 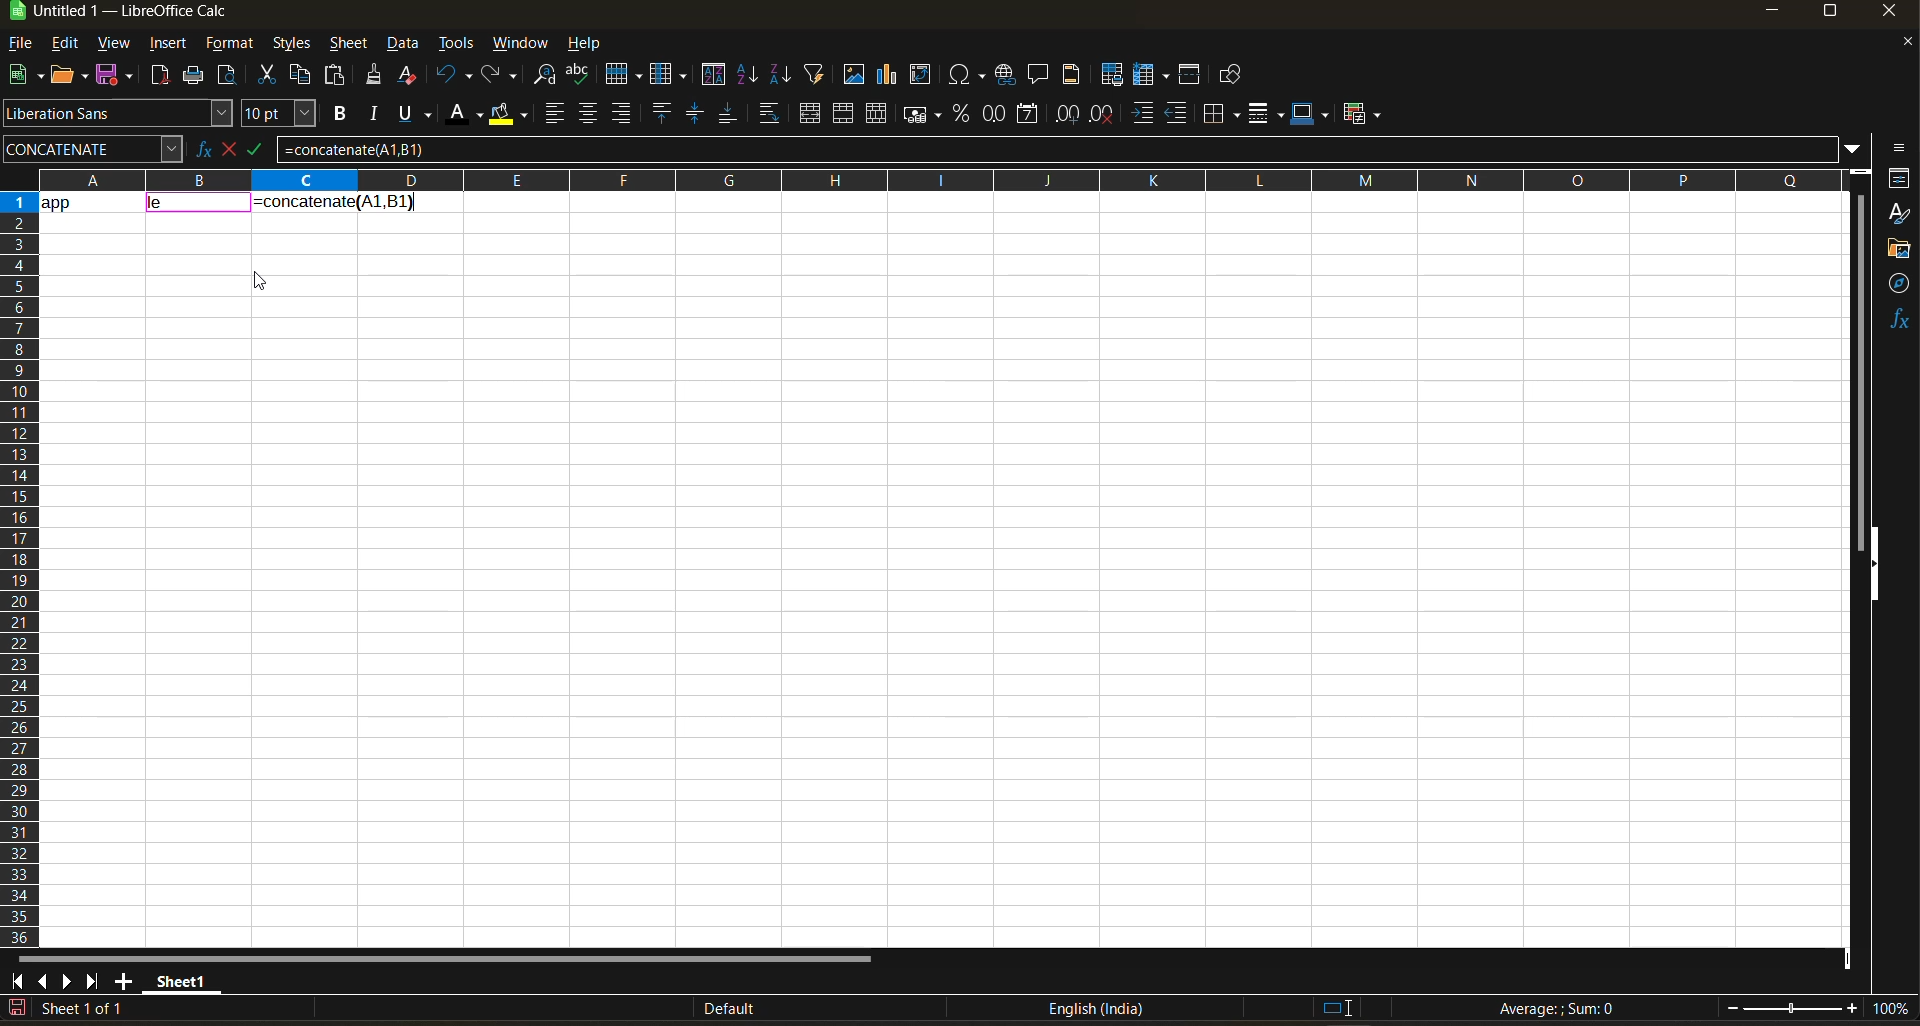 I want to click on autofilter, so click(x=815, y=72).